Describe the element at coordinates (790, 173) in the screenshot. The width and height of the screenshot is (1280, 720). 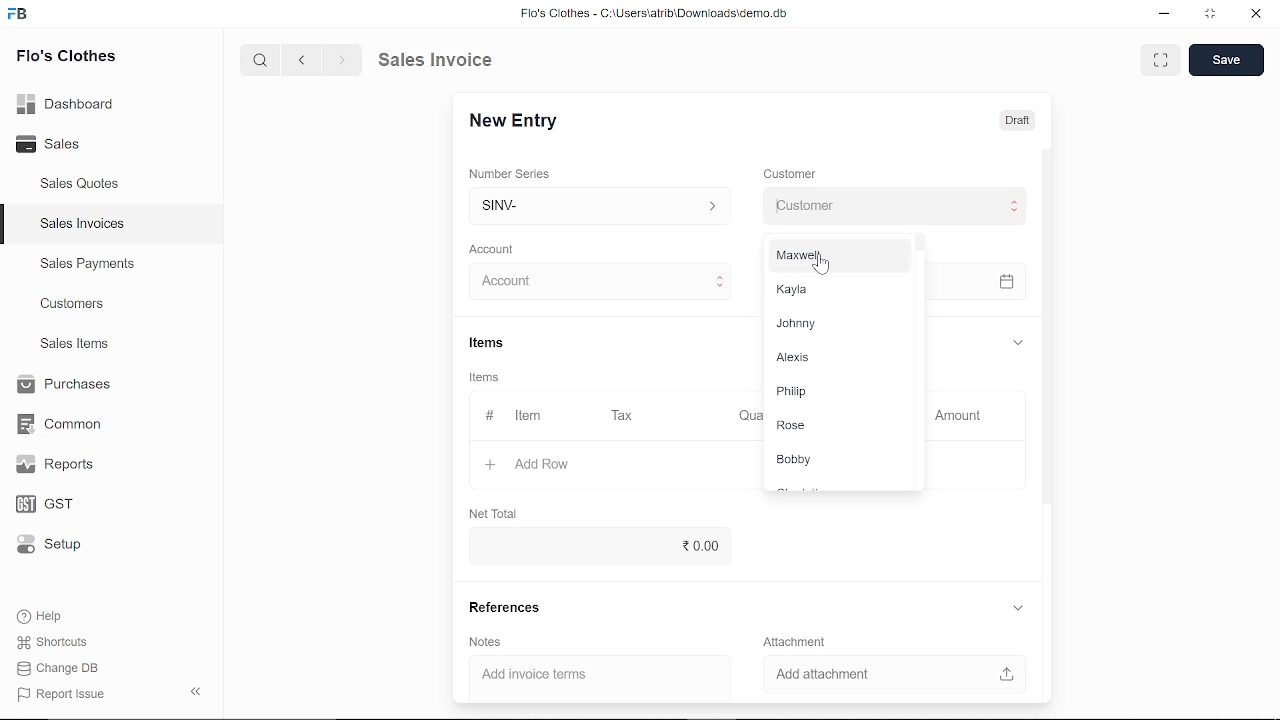
I see `Customer` at that location.